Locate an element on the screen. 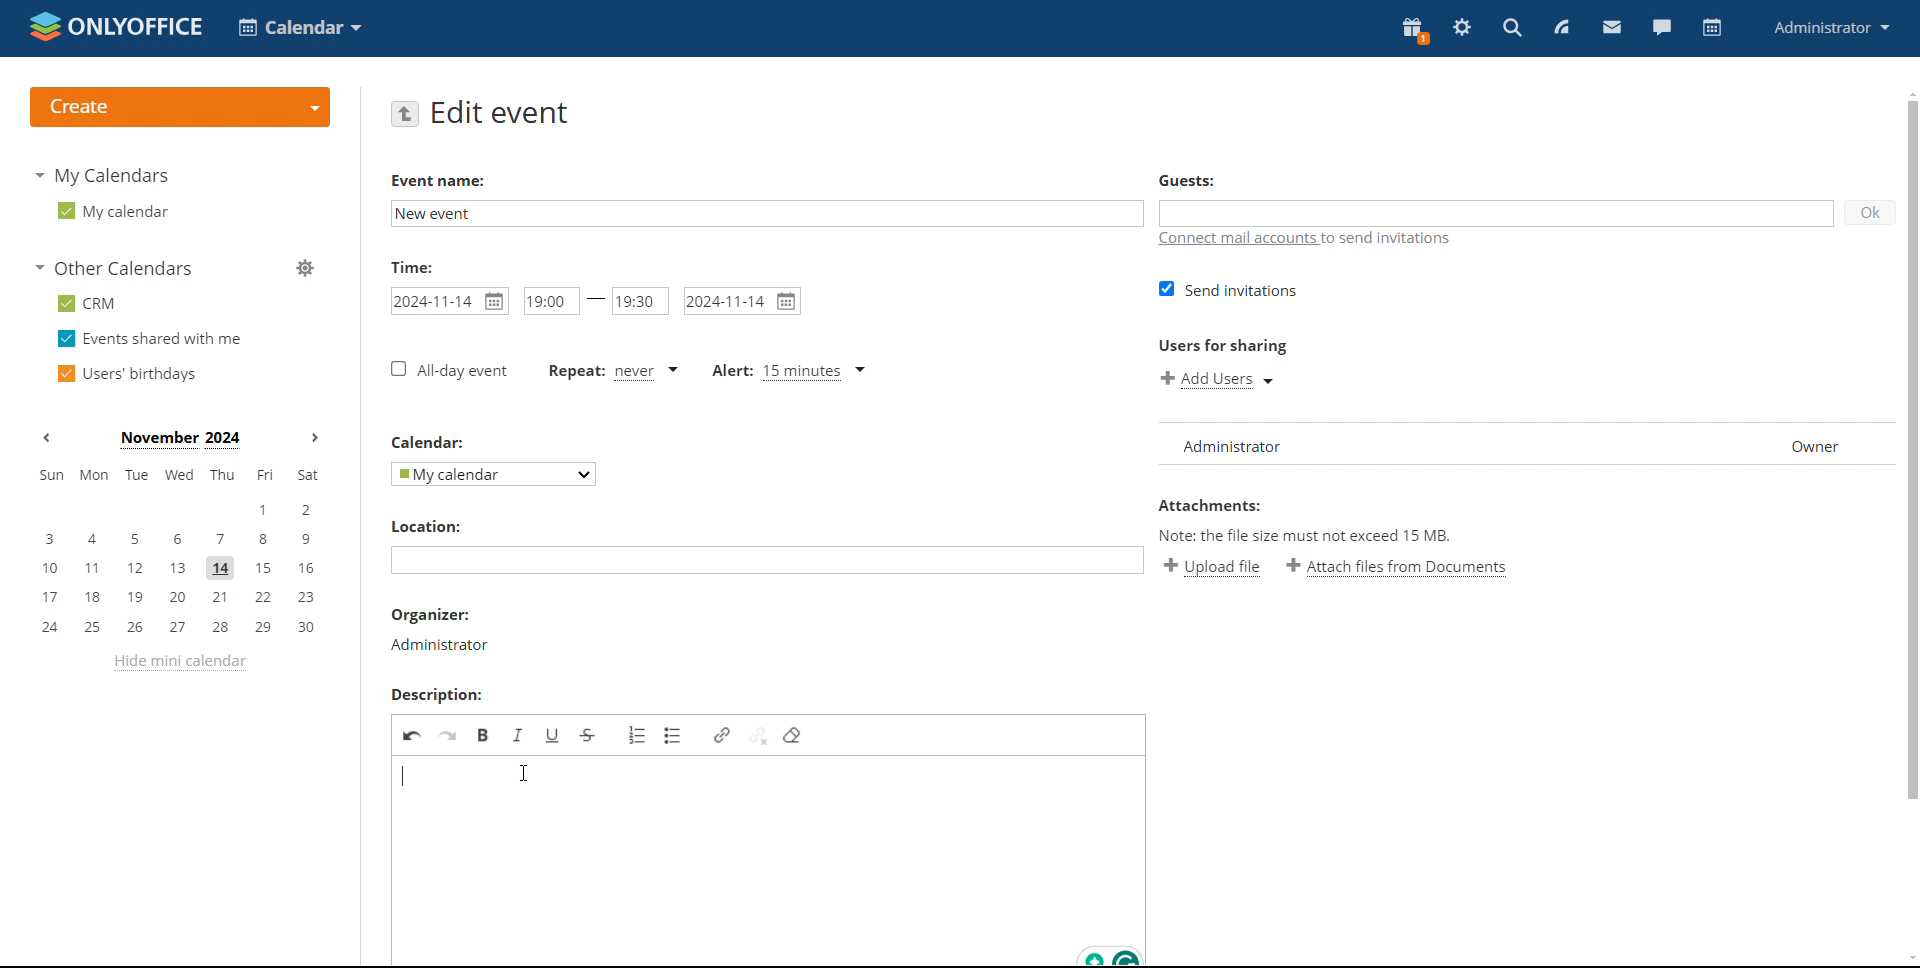 Image resolution: width=1920 pixels, height=968 pixels. italic is located at coordinates (519, 734).